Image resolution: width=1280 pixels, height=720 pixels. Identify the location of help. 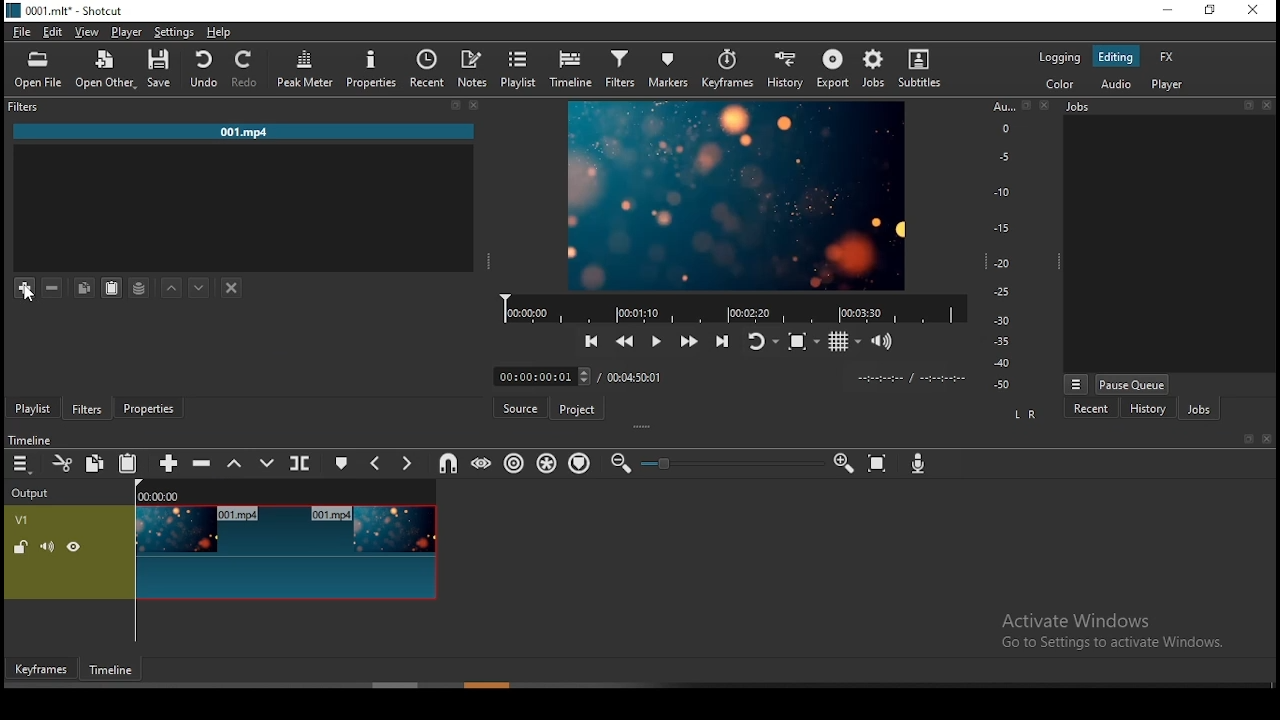
(224, 32).